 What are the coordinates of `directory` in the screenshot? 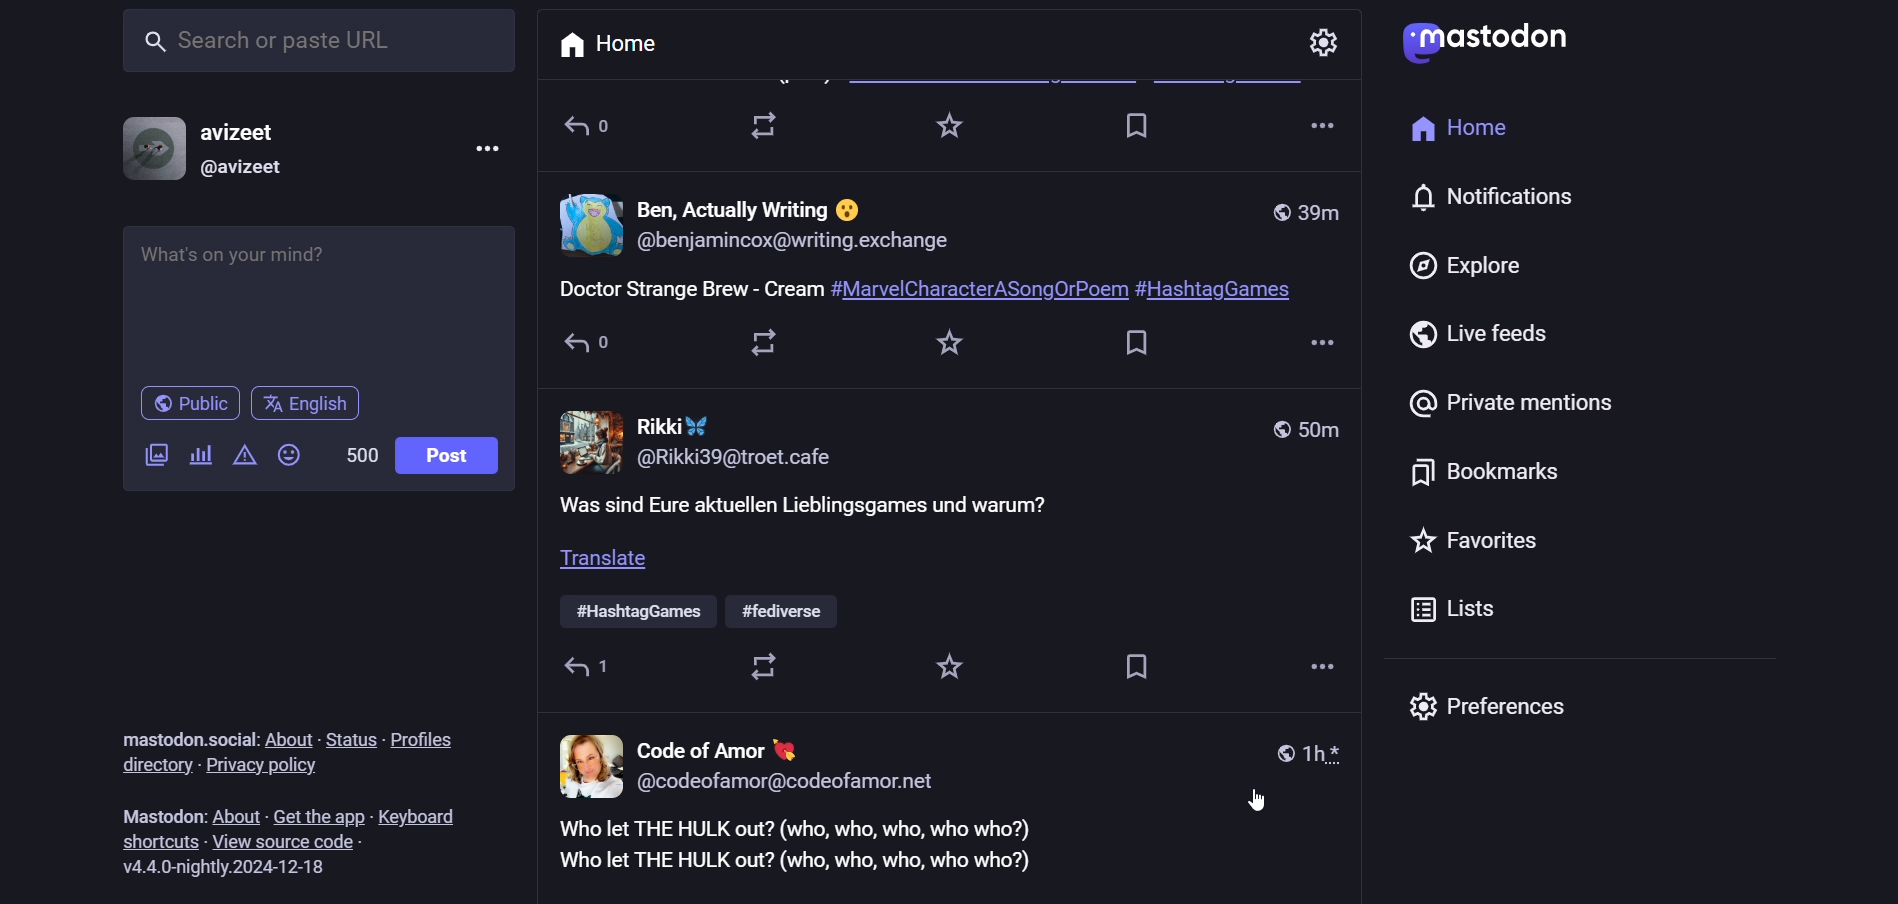 It's located at (151, 766).